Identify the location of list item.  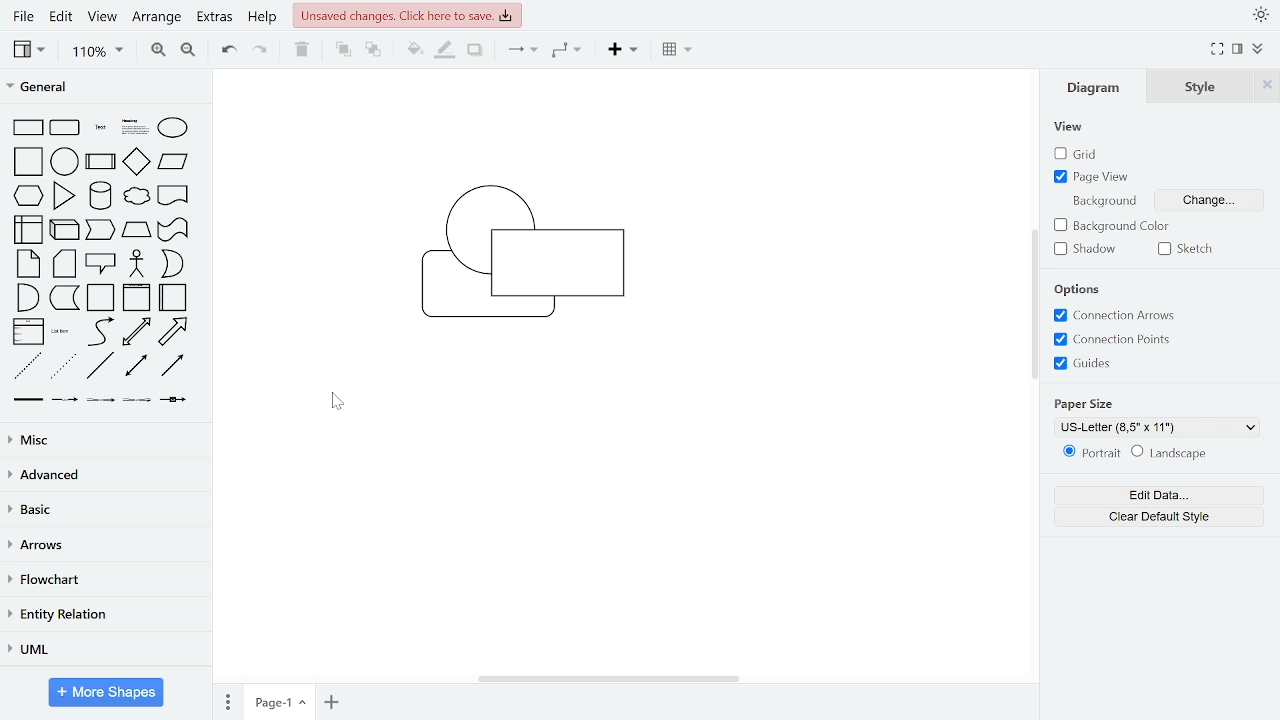
(60, 332).